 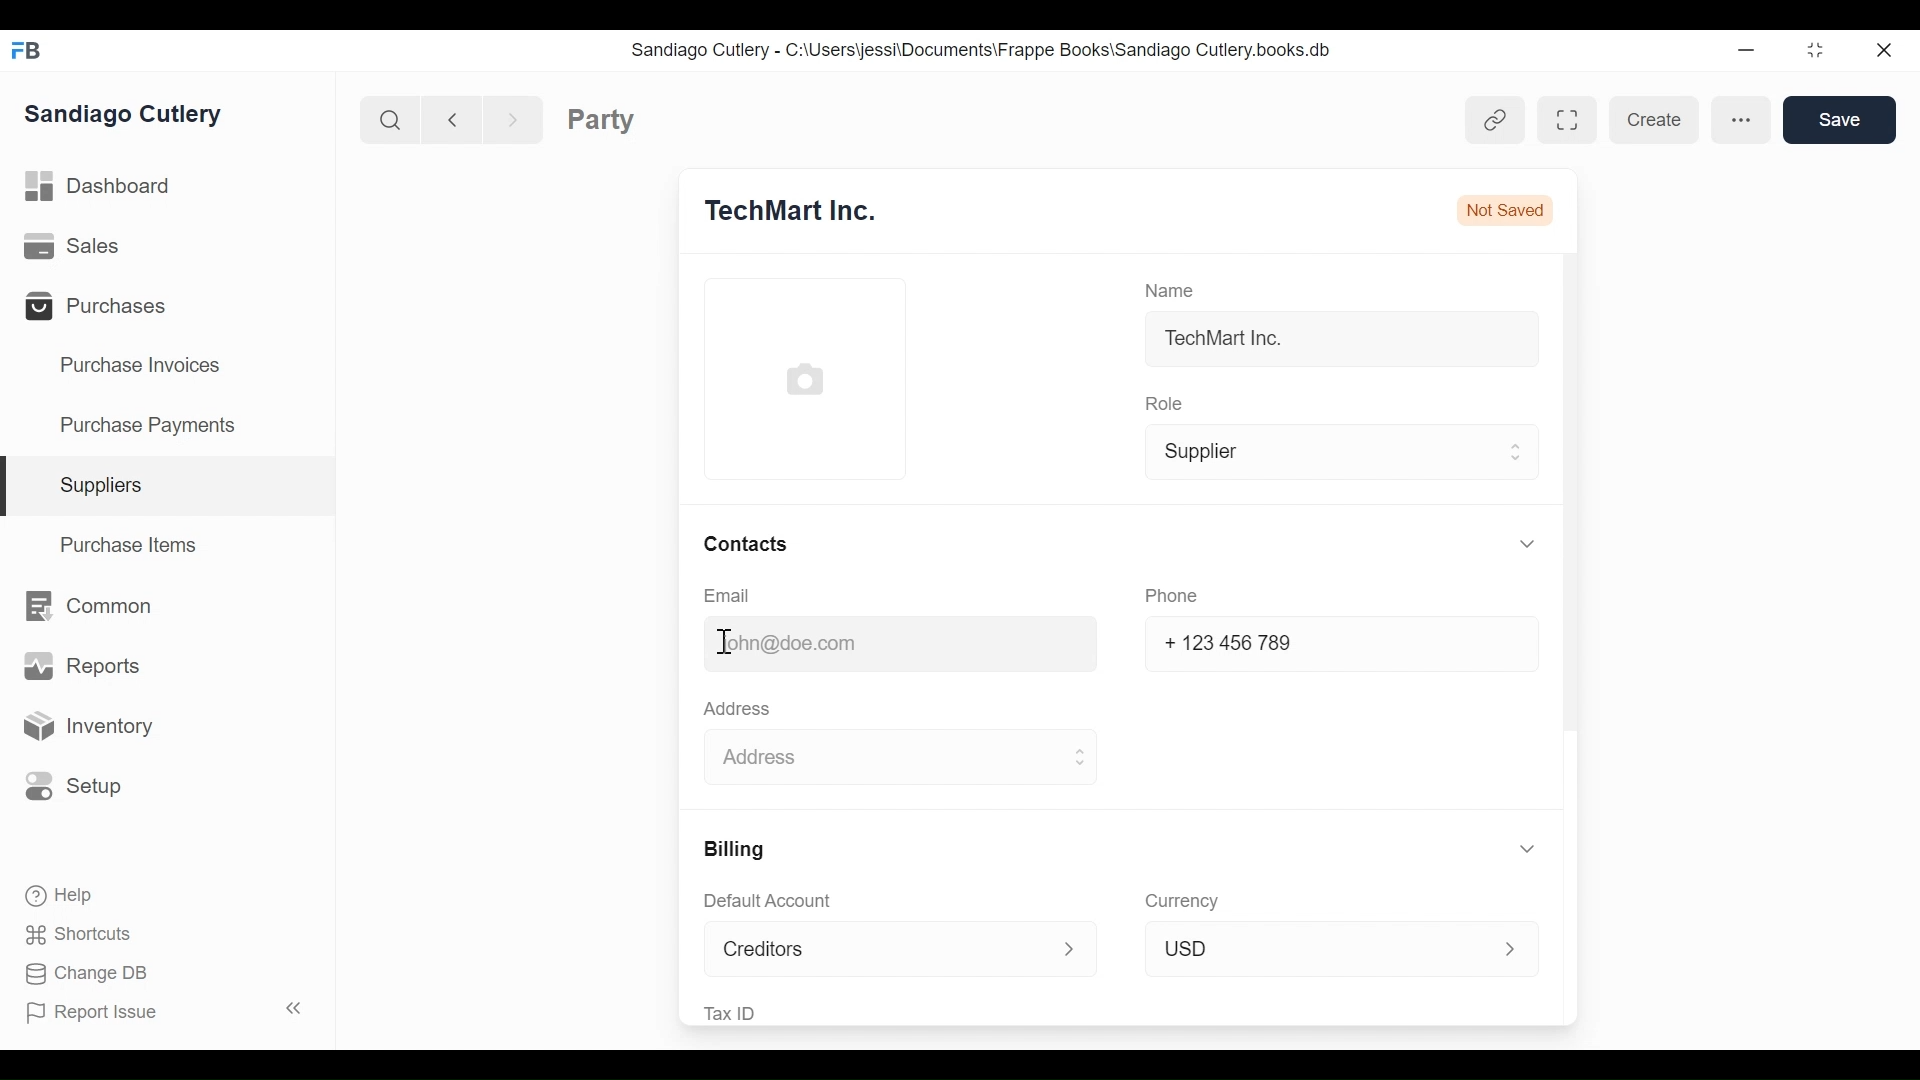 What do you see at coordinates (1170, 596) in the screenshot?
I see `Phone` at bounding box center [1170, 596].